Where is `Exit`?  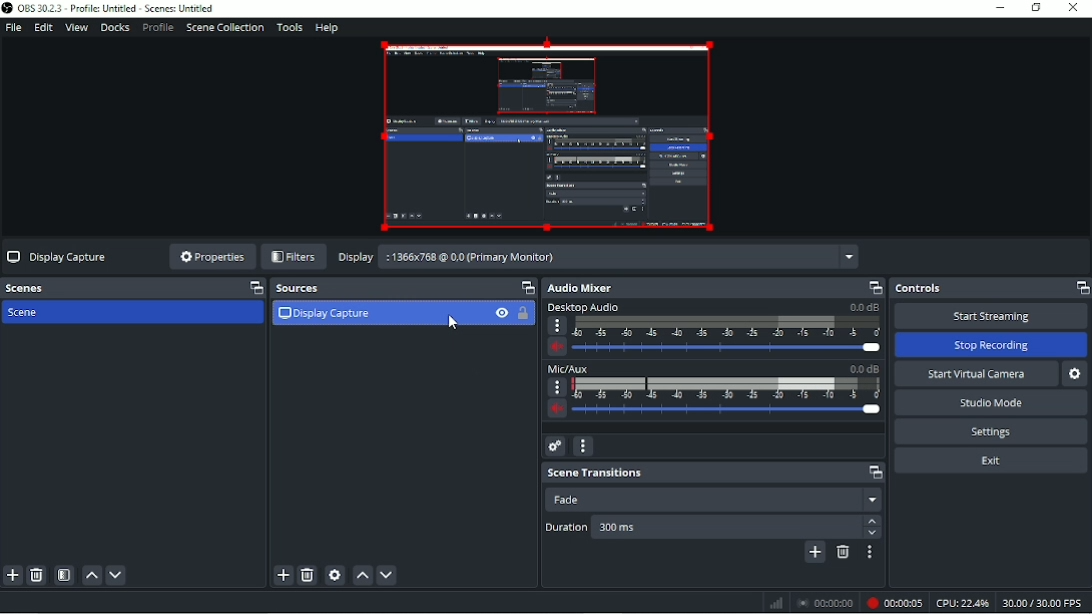 Exit is located at coordinates (992, 461).